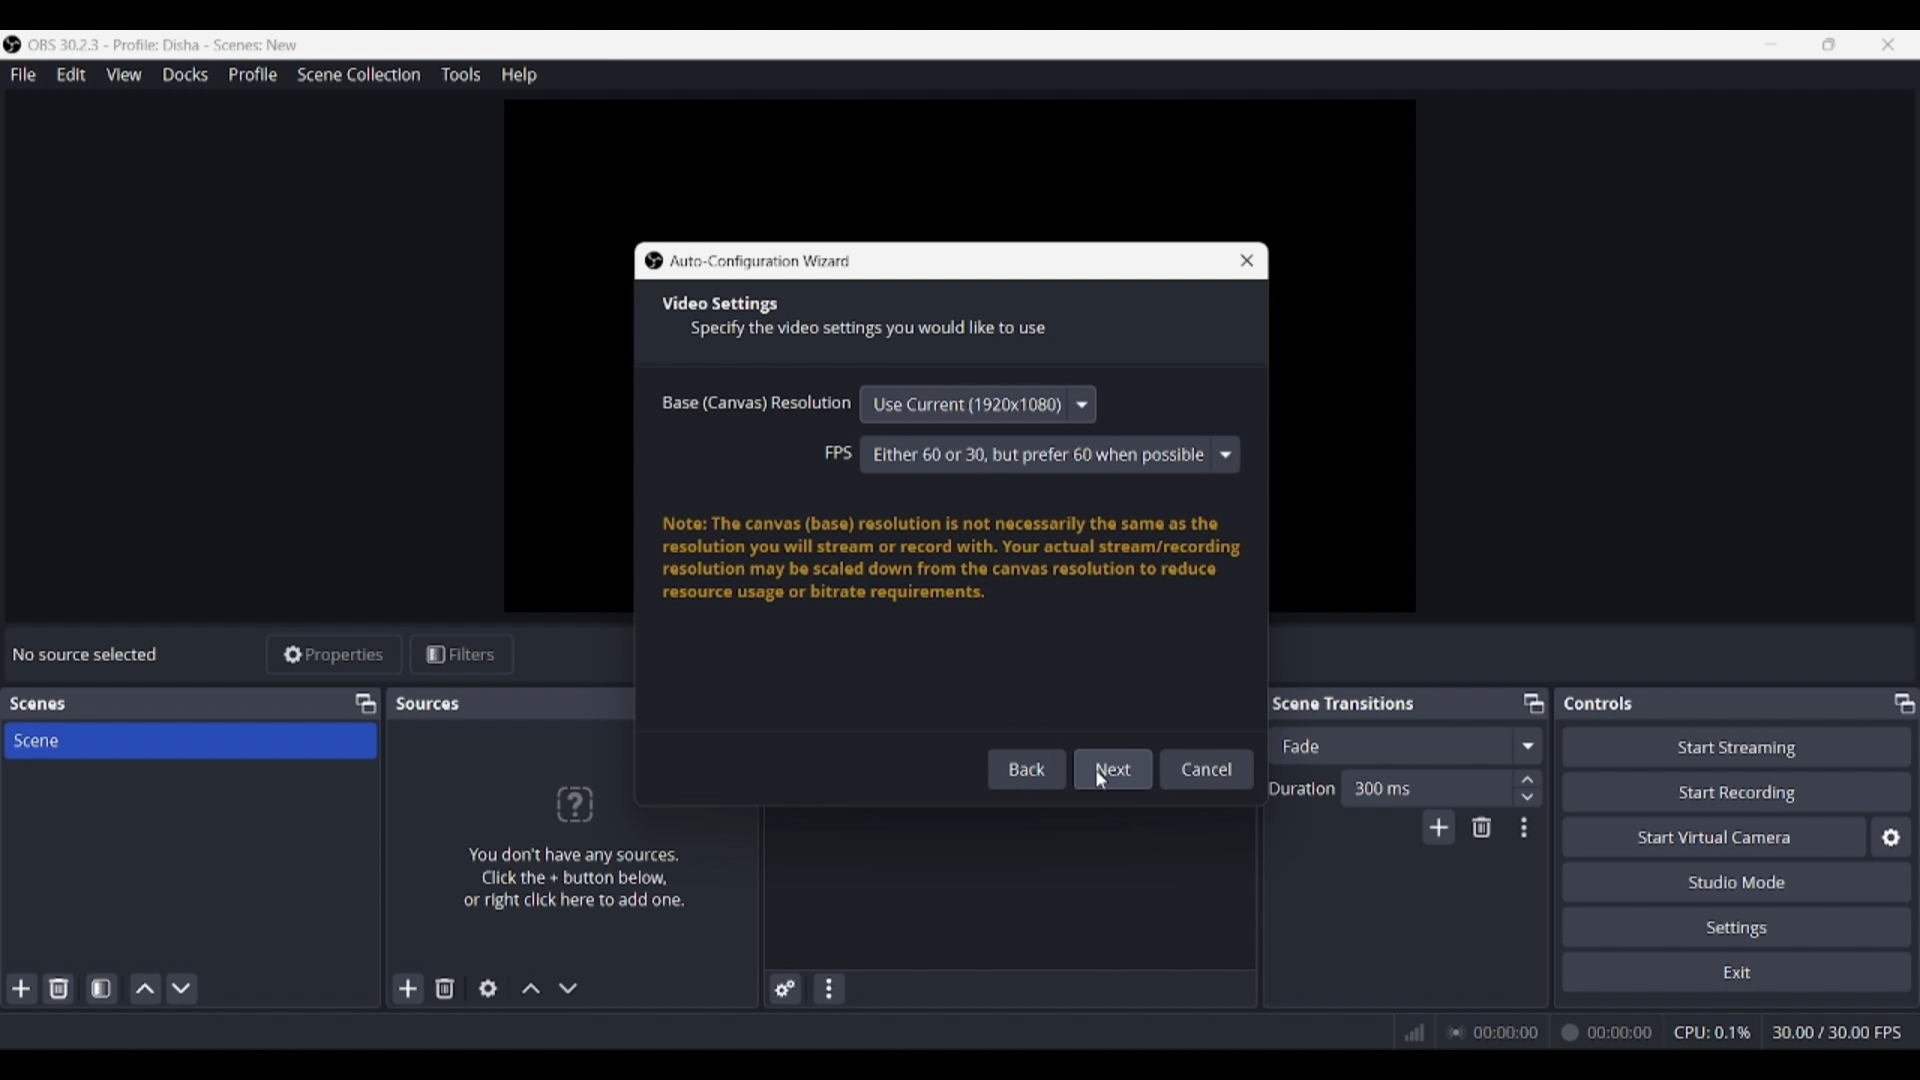 Image resolution: width=1920 pixels, height=1080 pixels. Describe the element at coordinates (1407, 1030) in the screenshot. I see `Network` at that location.